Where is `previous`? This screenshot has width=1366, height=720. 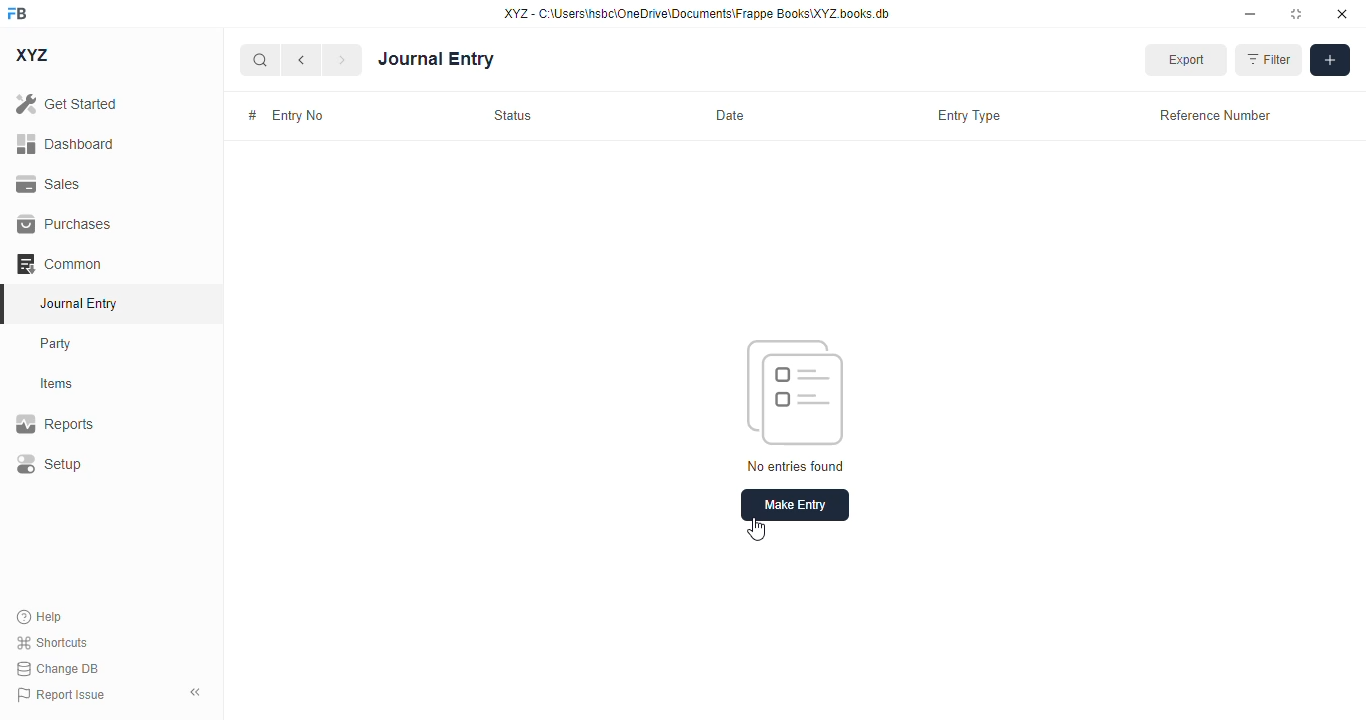
previous is located at coordinates (301, 60).